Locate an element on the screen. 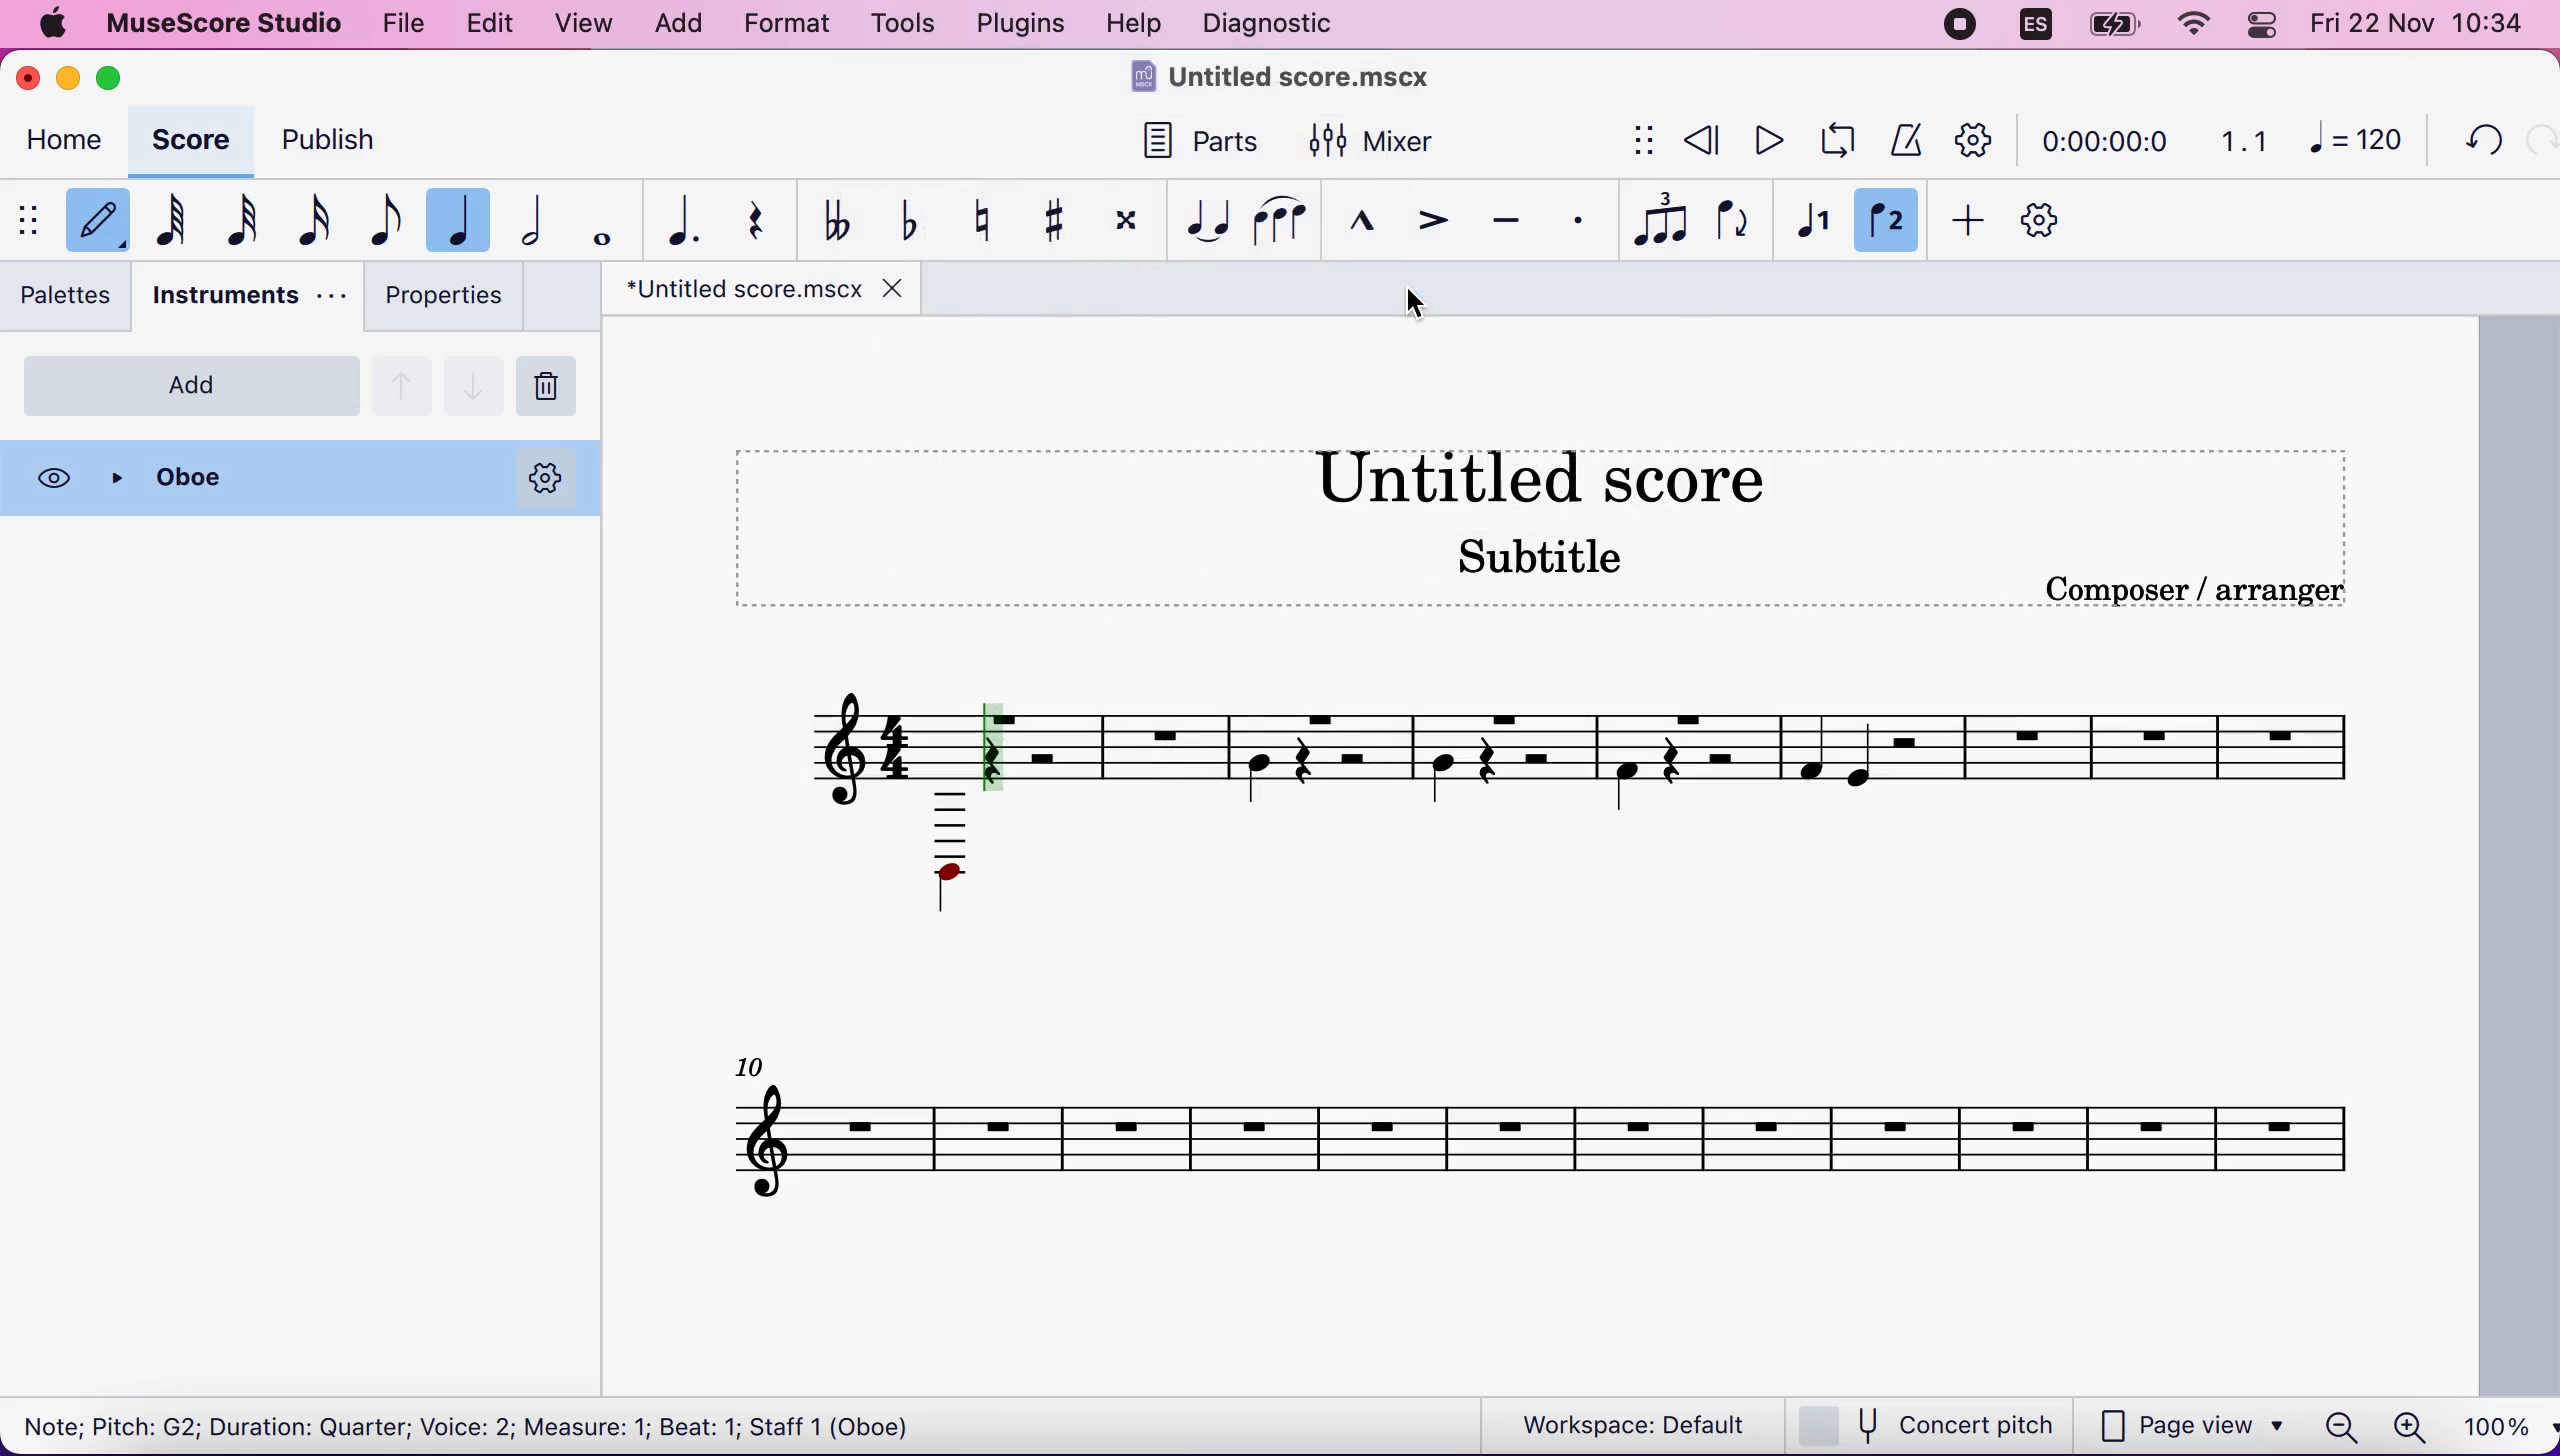 The width and height of the screenshot is (2560, 1456). accent is located at coordinates (1435, 223).